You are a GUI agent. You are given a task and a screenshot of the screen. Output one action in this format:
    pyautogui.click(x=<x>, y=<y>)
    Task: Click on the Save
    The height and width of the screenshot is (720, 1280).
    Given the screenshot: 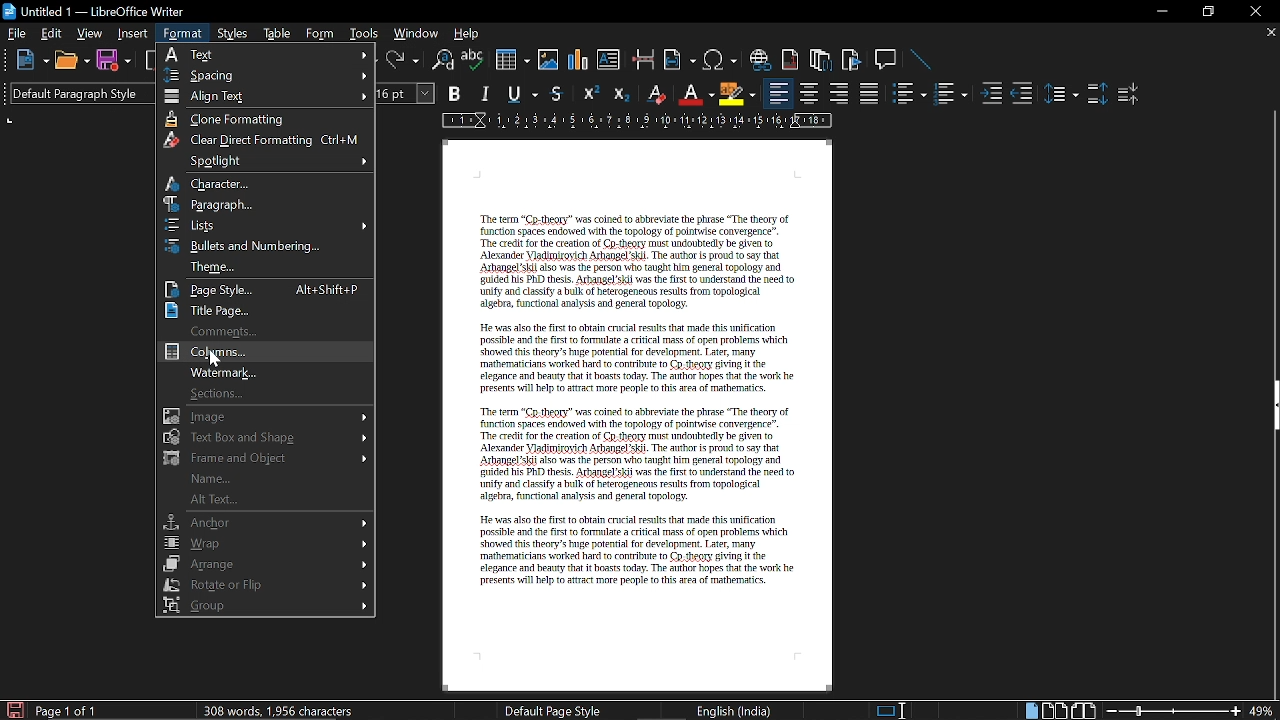 What is the action you would take?
    pyautogui.click(x=114, y=63)
    